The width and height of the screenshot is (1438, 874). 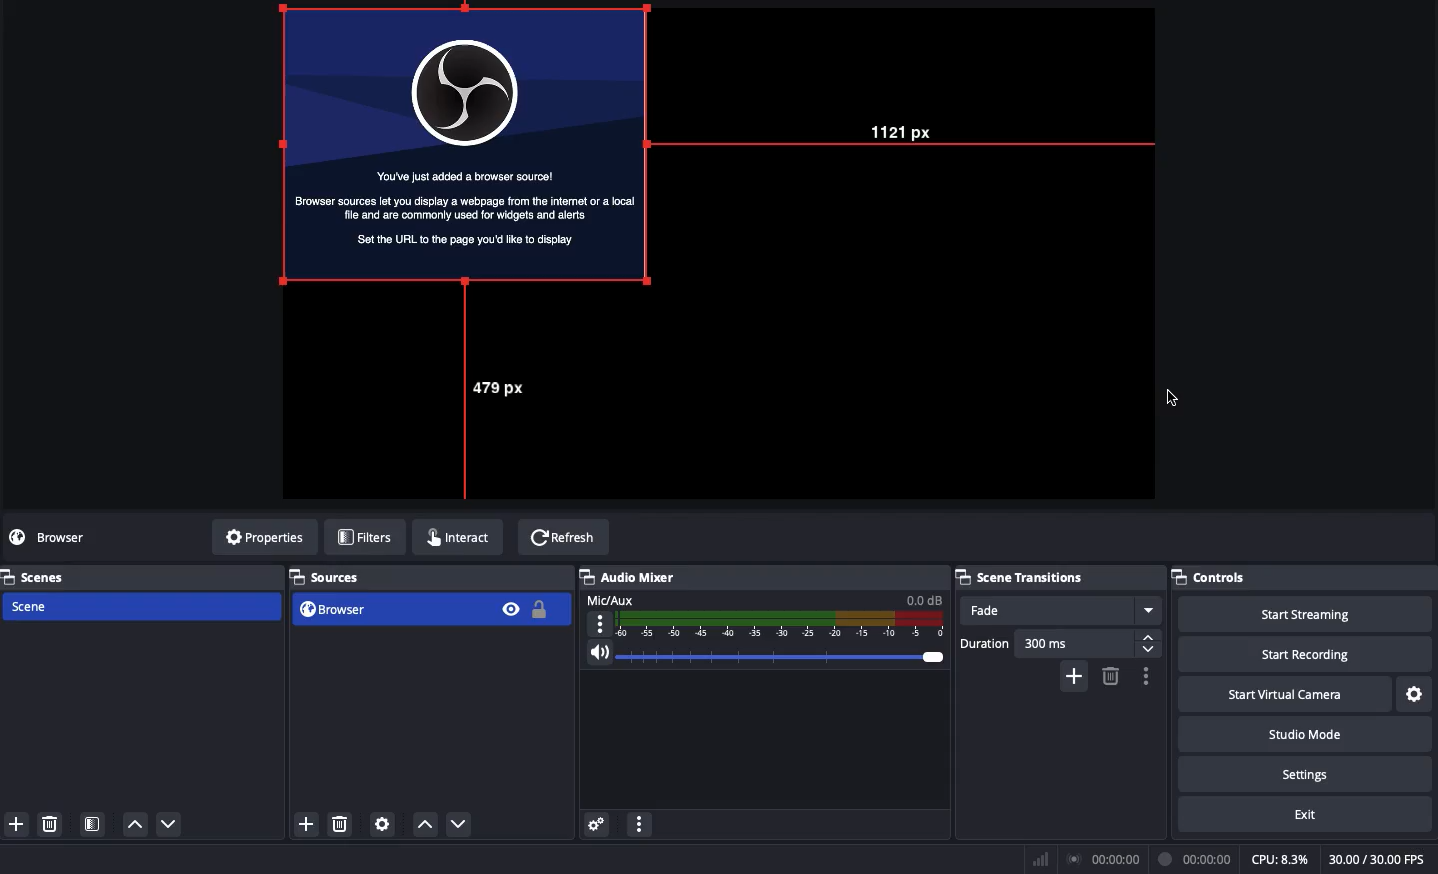 I want to click on Options, so click(x=1147, y=676).